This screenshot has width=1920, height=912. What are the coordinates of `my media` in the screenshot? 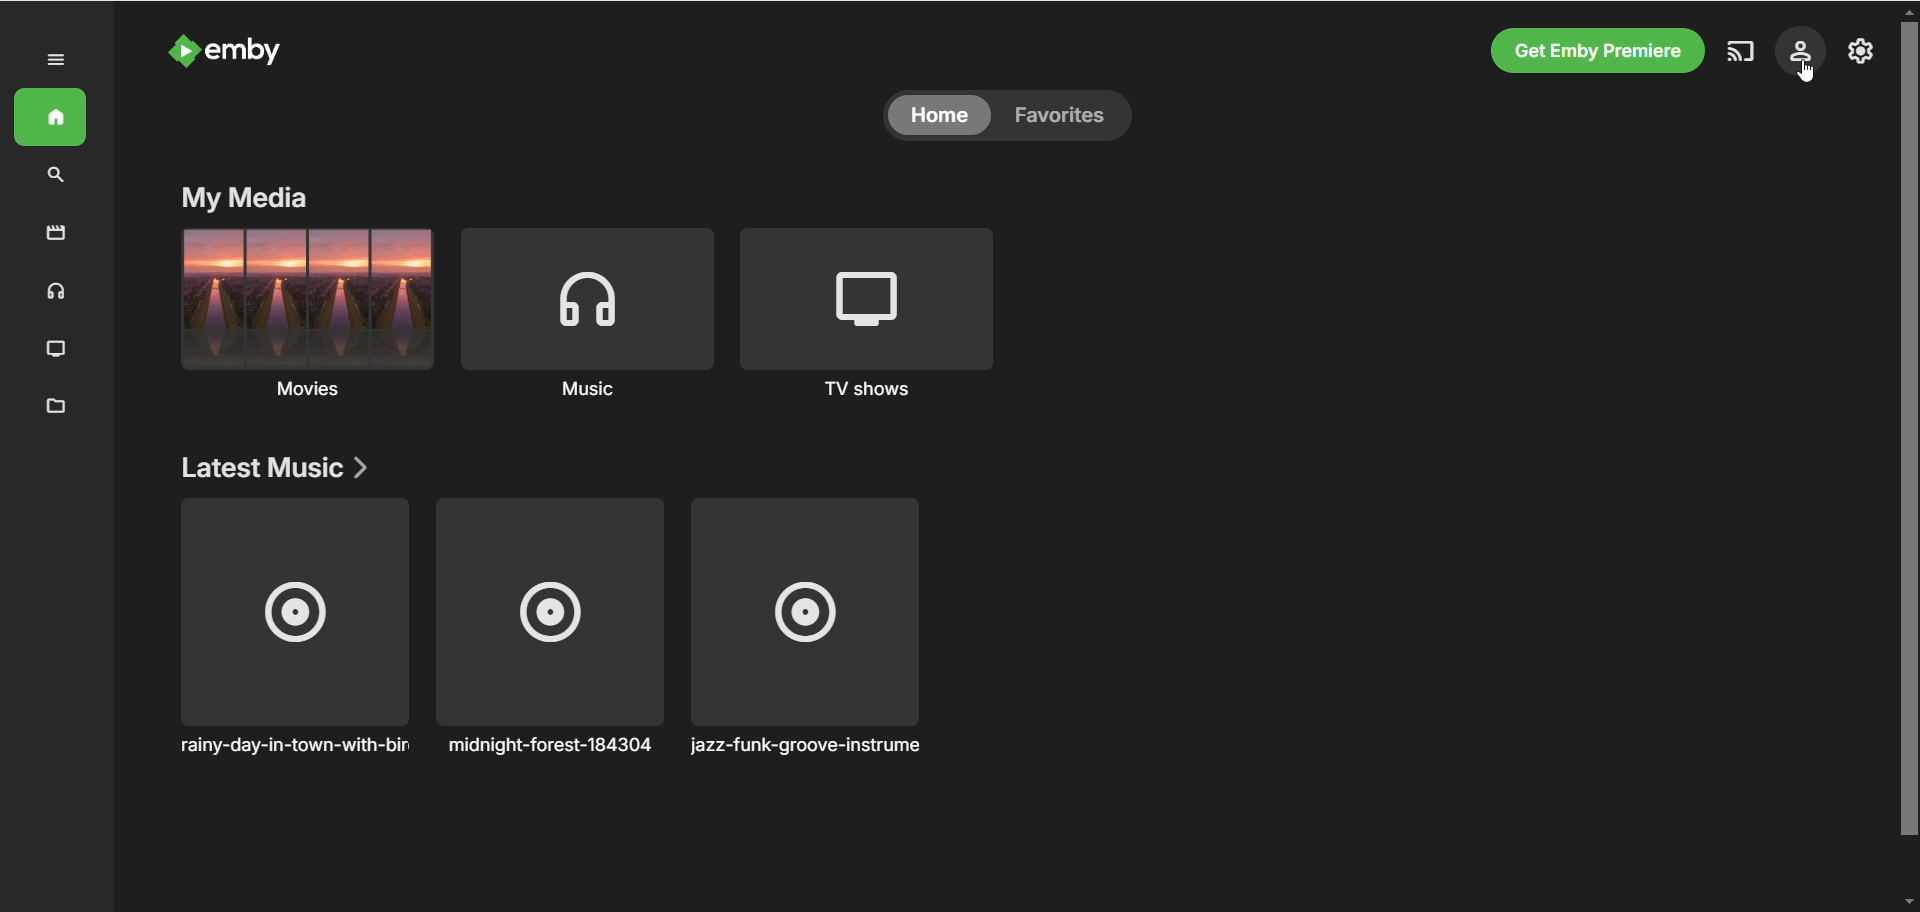 It's located at (243, 198).